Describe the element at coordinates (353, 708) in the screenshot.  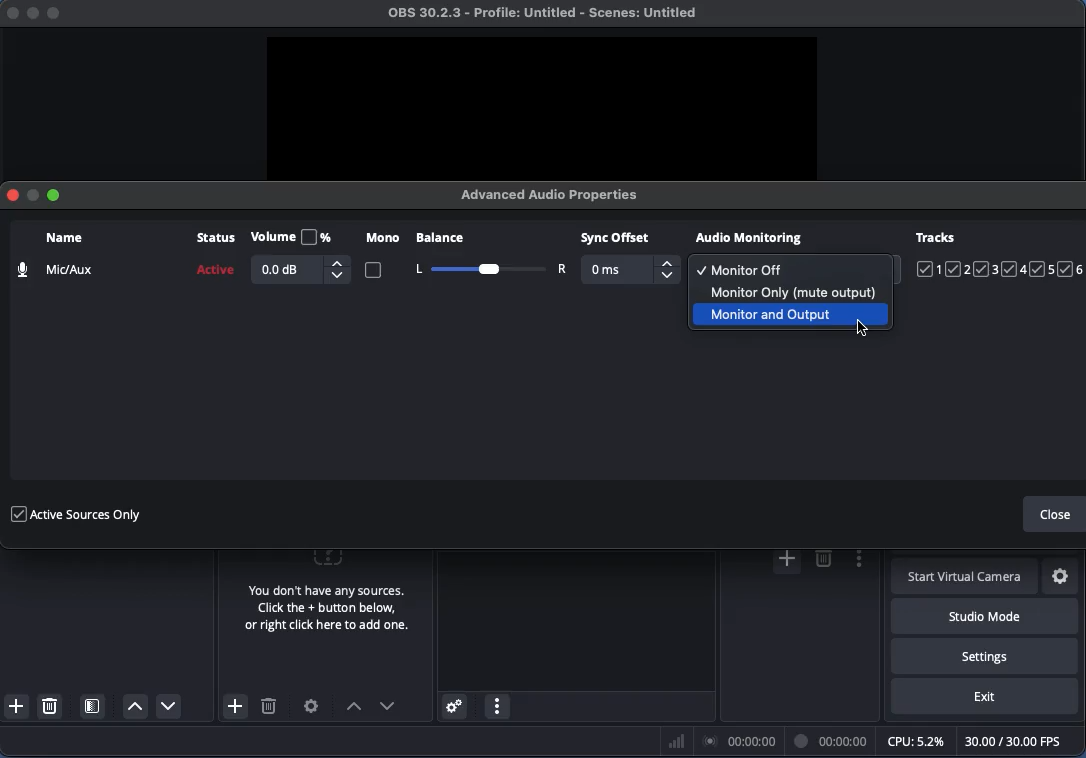
I see `Move up` at that location.